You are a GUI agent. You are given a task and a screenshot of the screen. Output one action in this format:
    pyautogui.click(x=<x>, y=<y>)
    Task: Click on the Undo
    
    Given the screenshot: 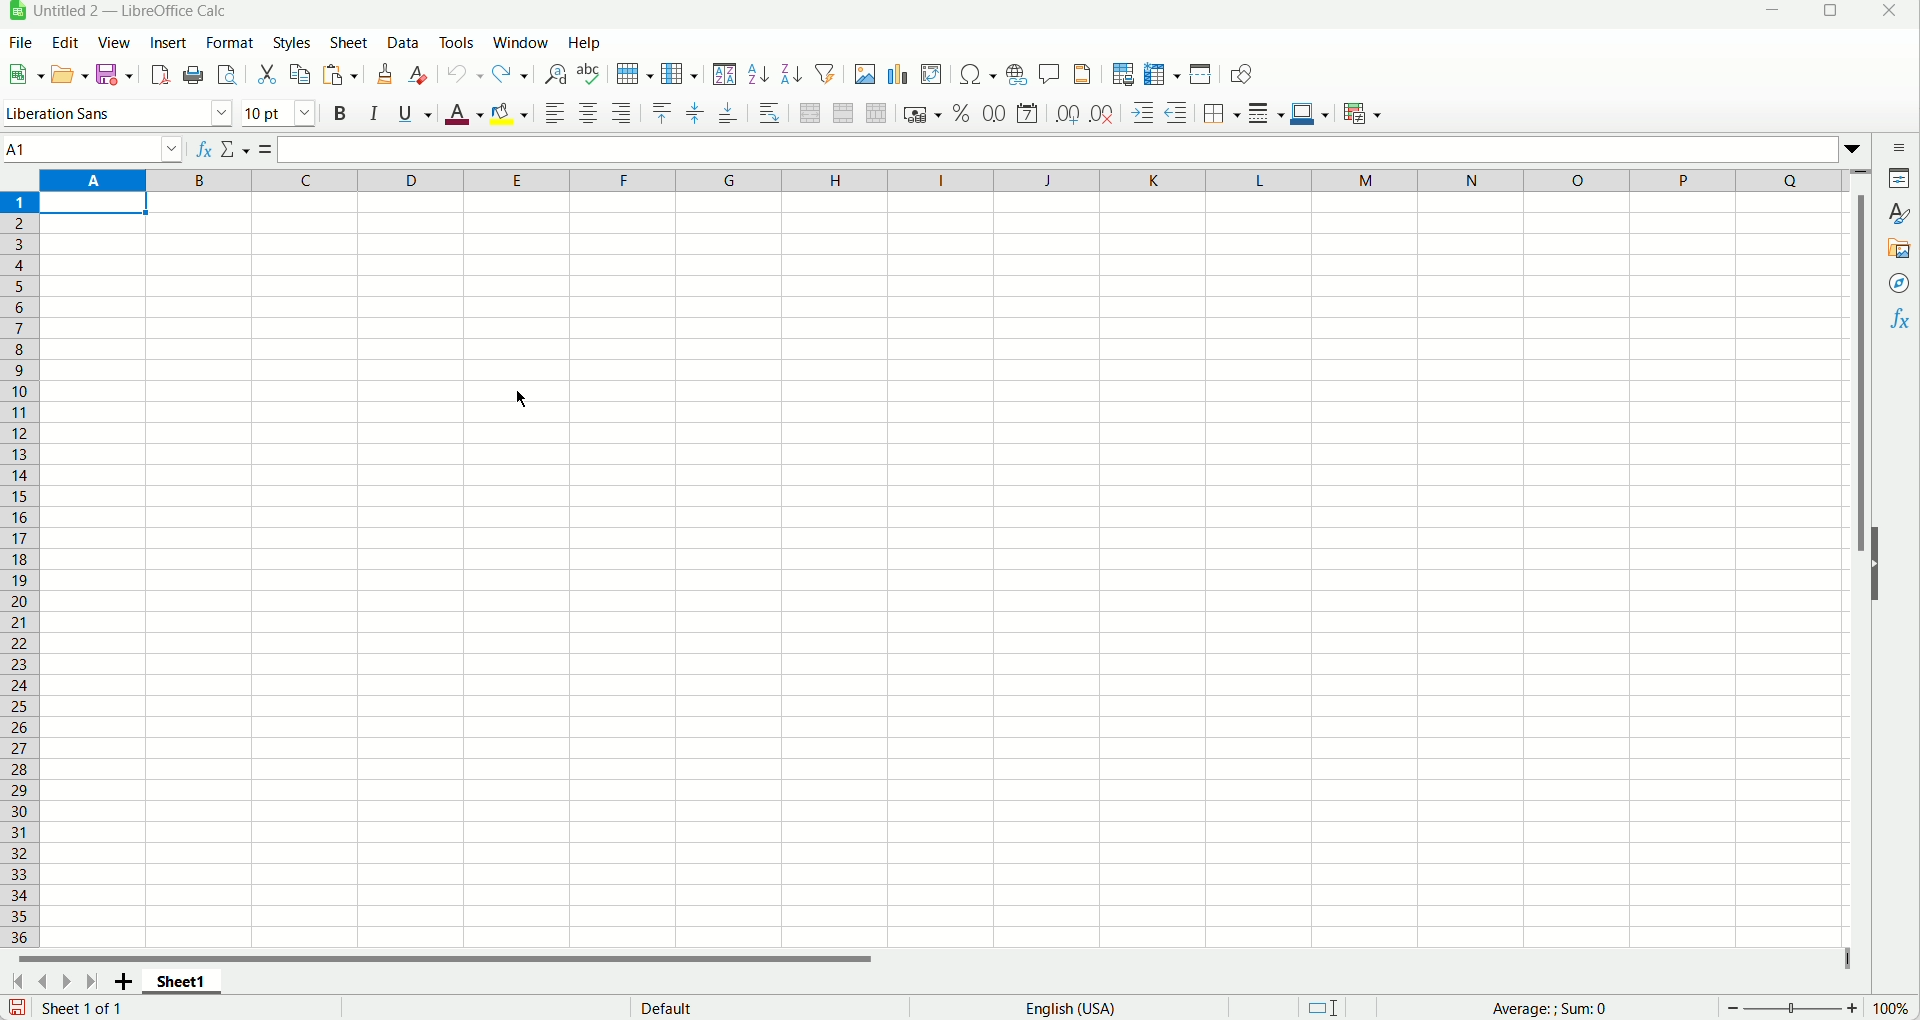 What is the action you would take?
    pyautogui.click(x=465, y=74)
    